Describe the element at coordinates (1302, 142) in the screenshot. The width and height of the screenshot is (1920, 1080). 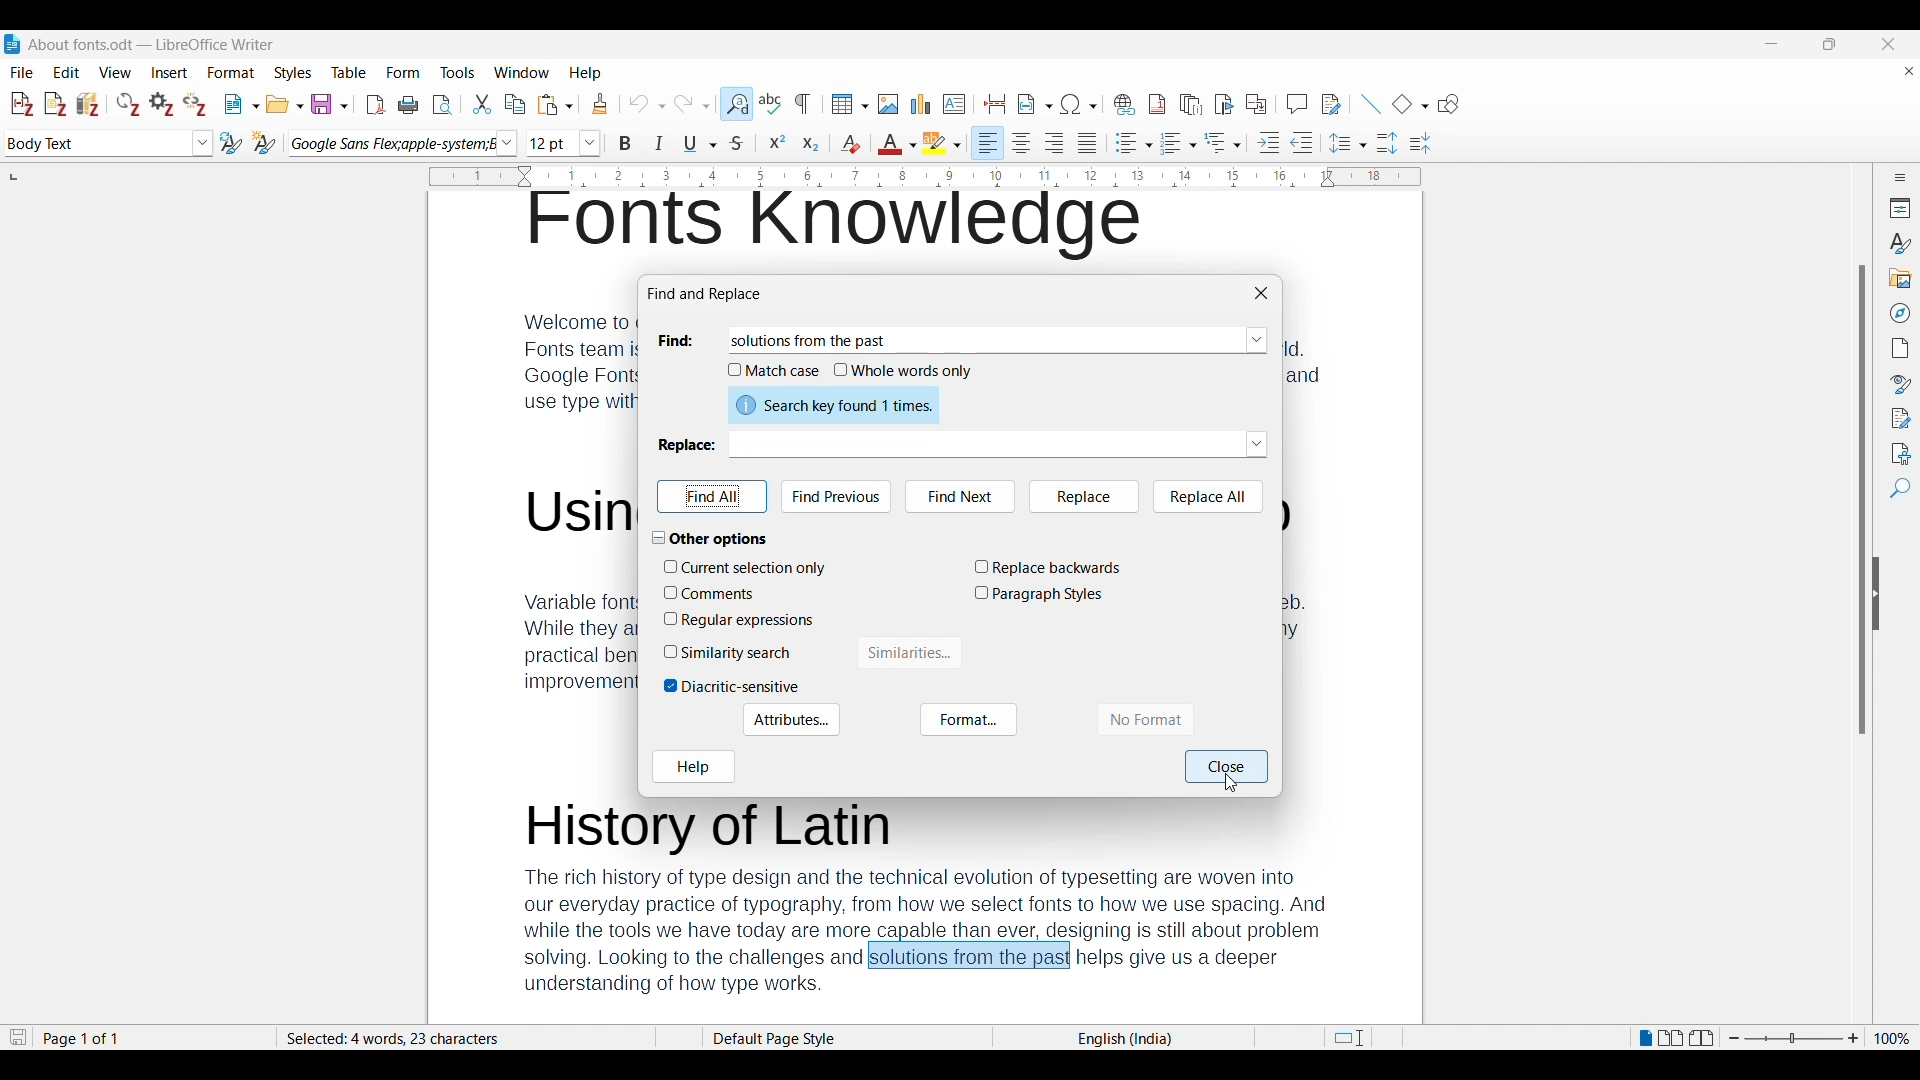
I see `Decrease indent` at that location.